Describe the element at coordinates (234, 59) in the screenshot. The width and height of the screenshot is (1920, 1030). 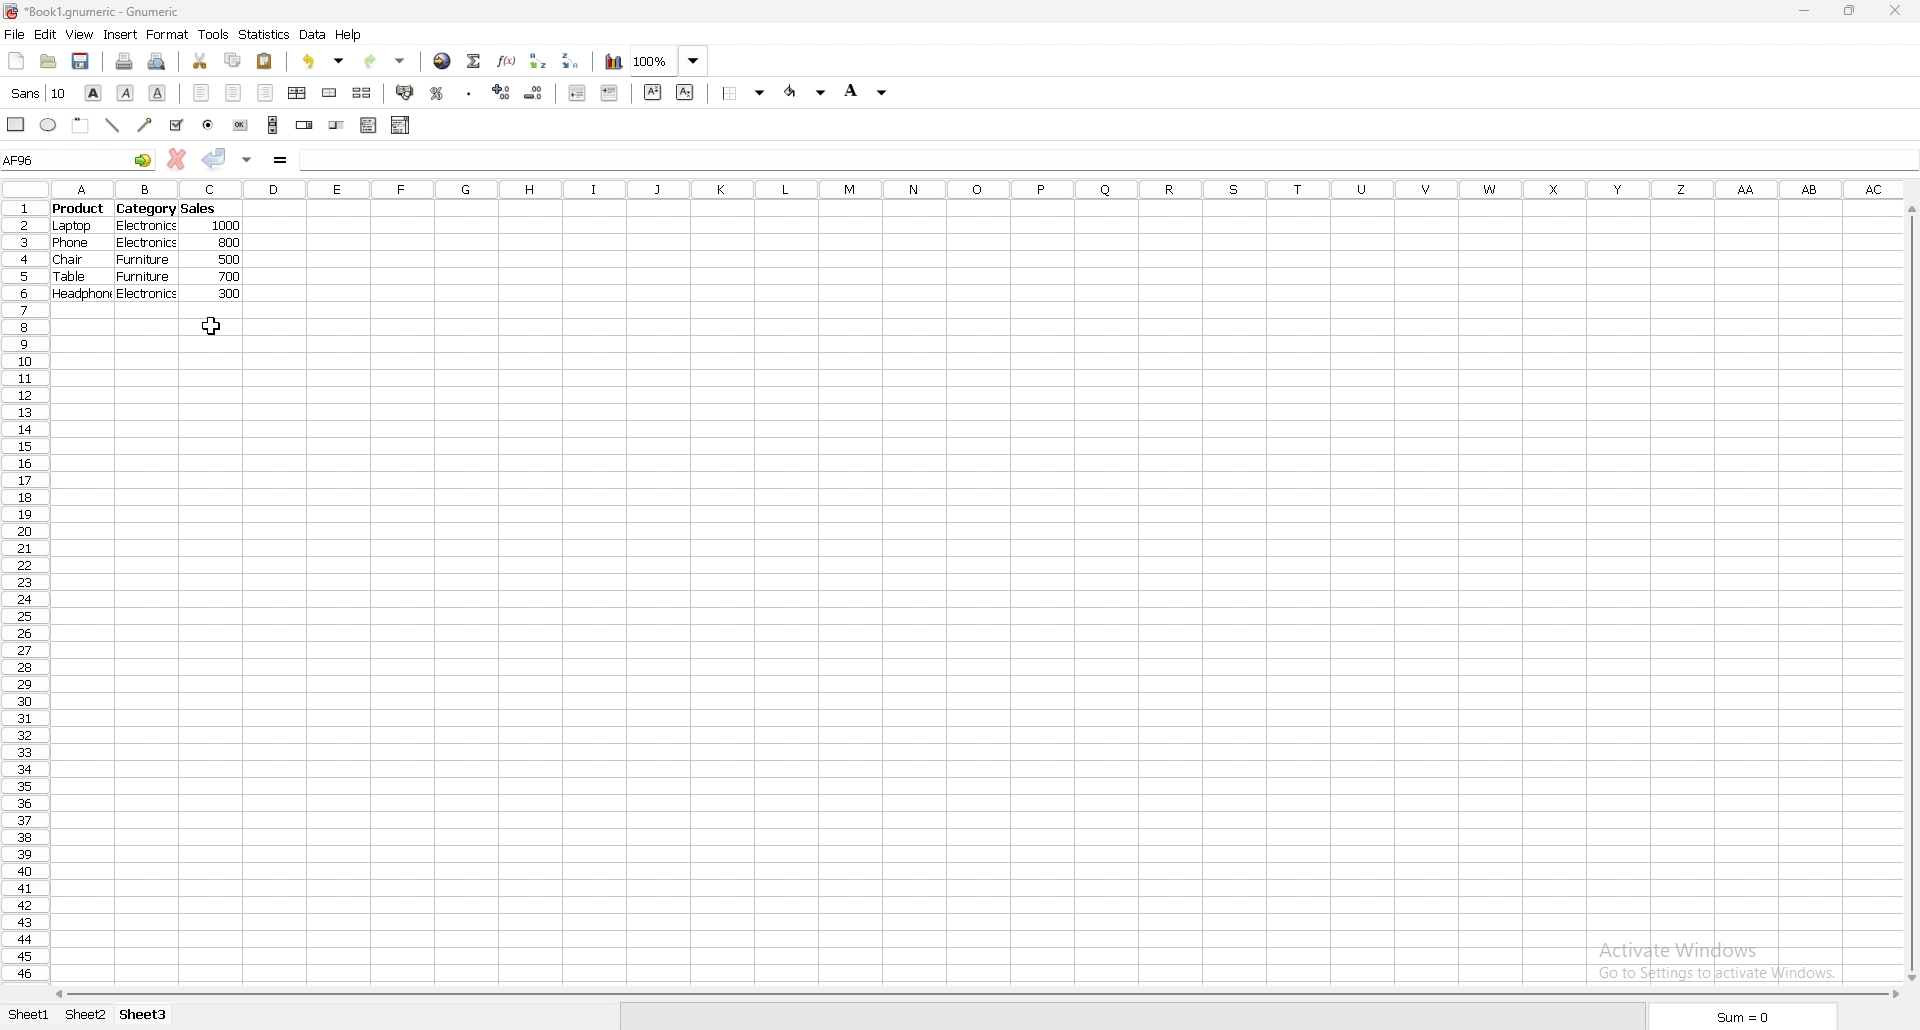
I see `copy` at that location.